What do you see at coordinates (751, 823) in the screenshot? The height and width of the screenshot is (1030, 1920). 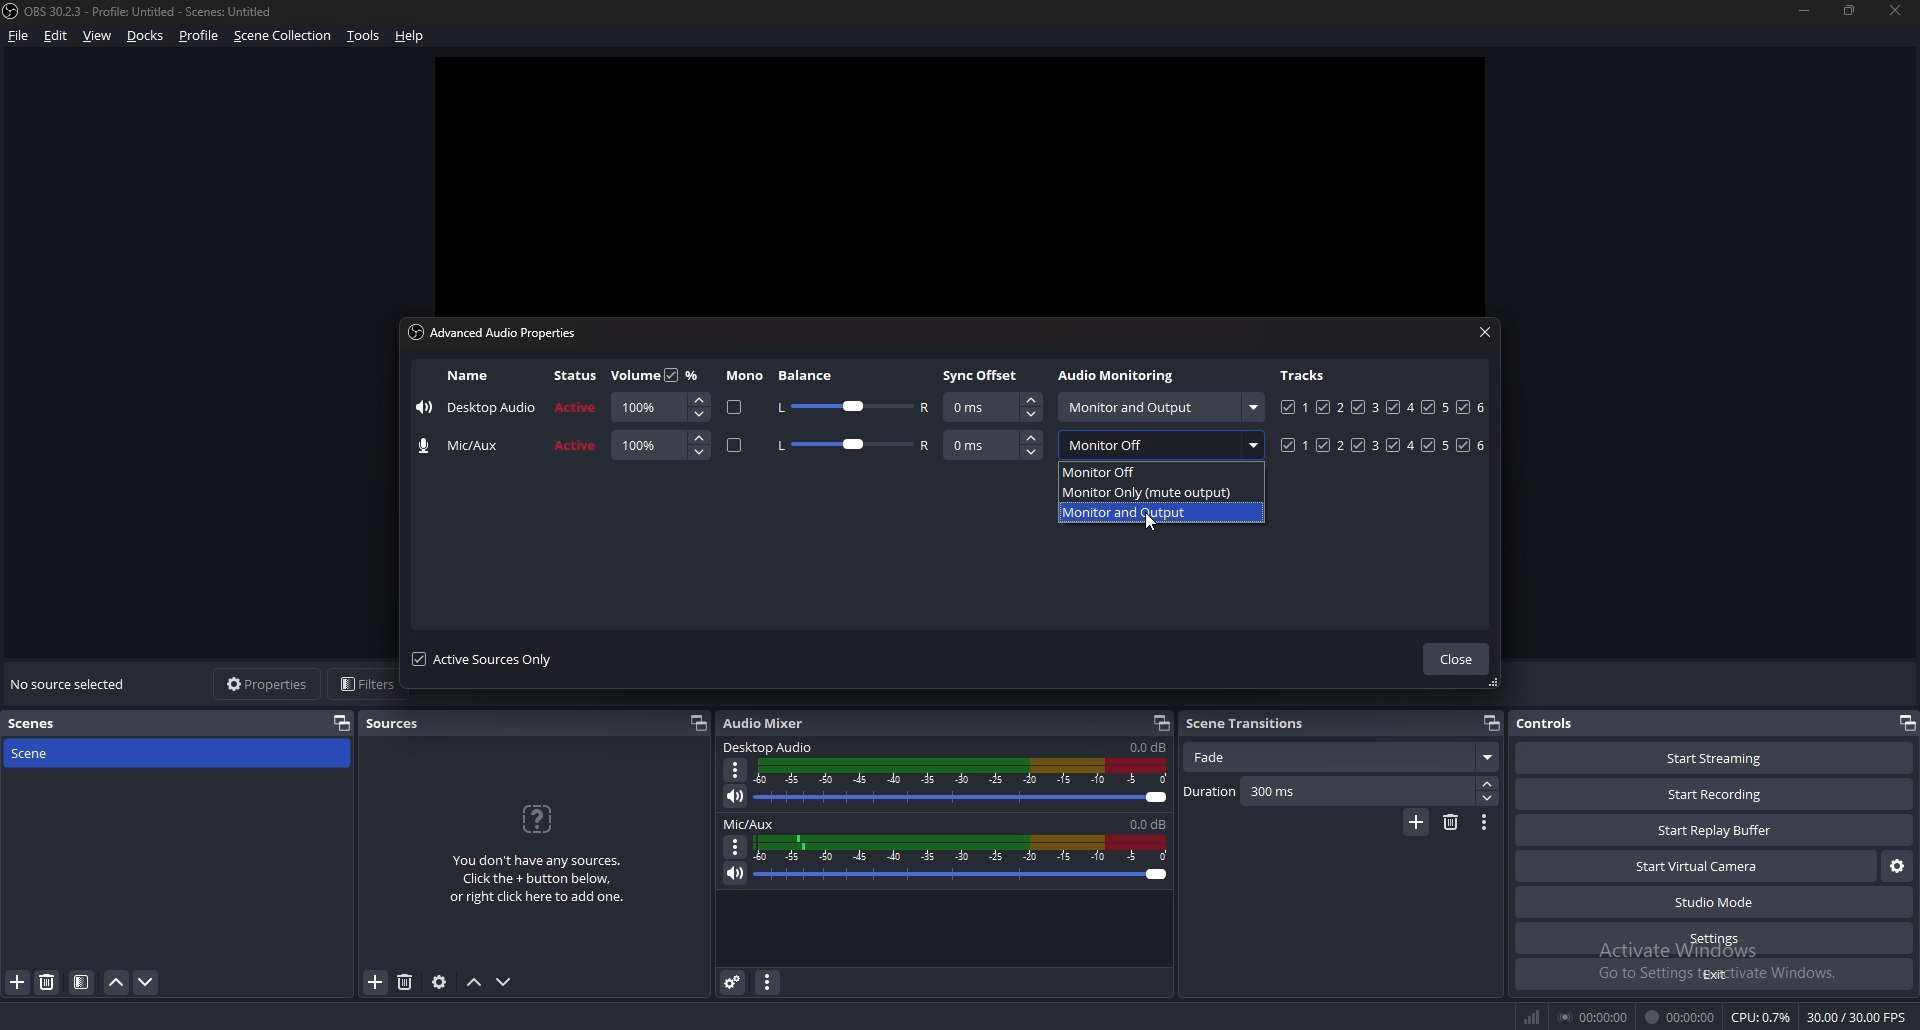 I see `mic/aux` at bounding box center [751, 823].